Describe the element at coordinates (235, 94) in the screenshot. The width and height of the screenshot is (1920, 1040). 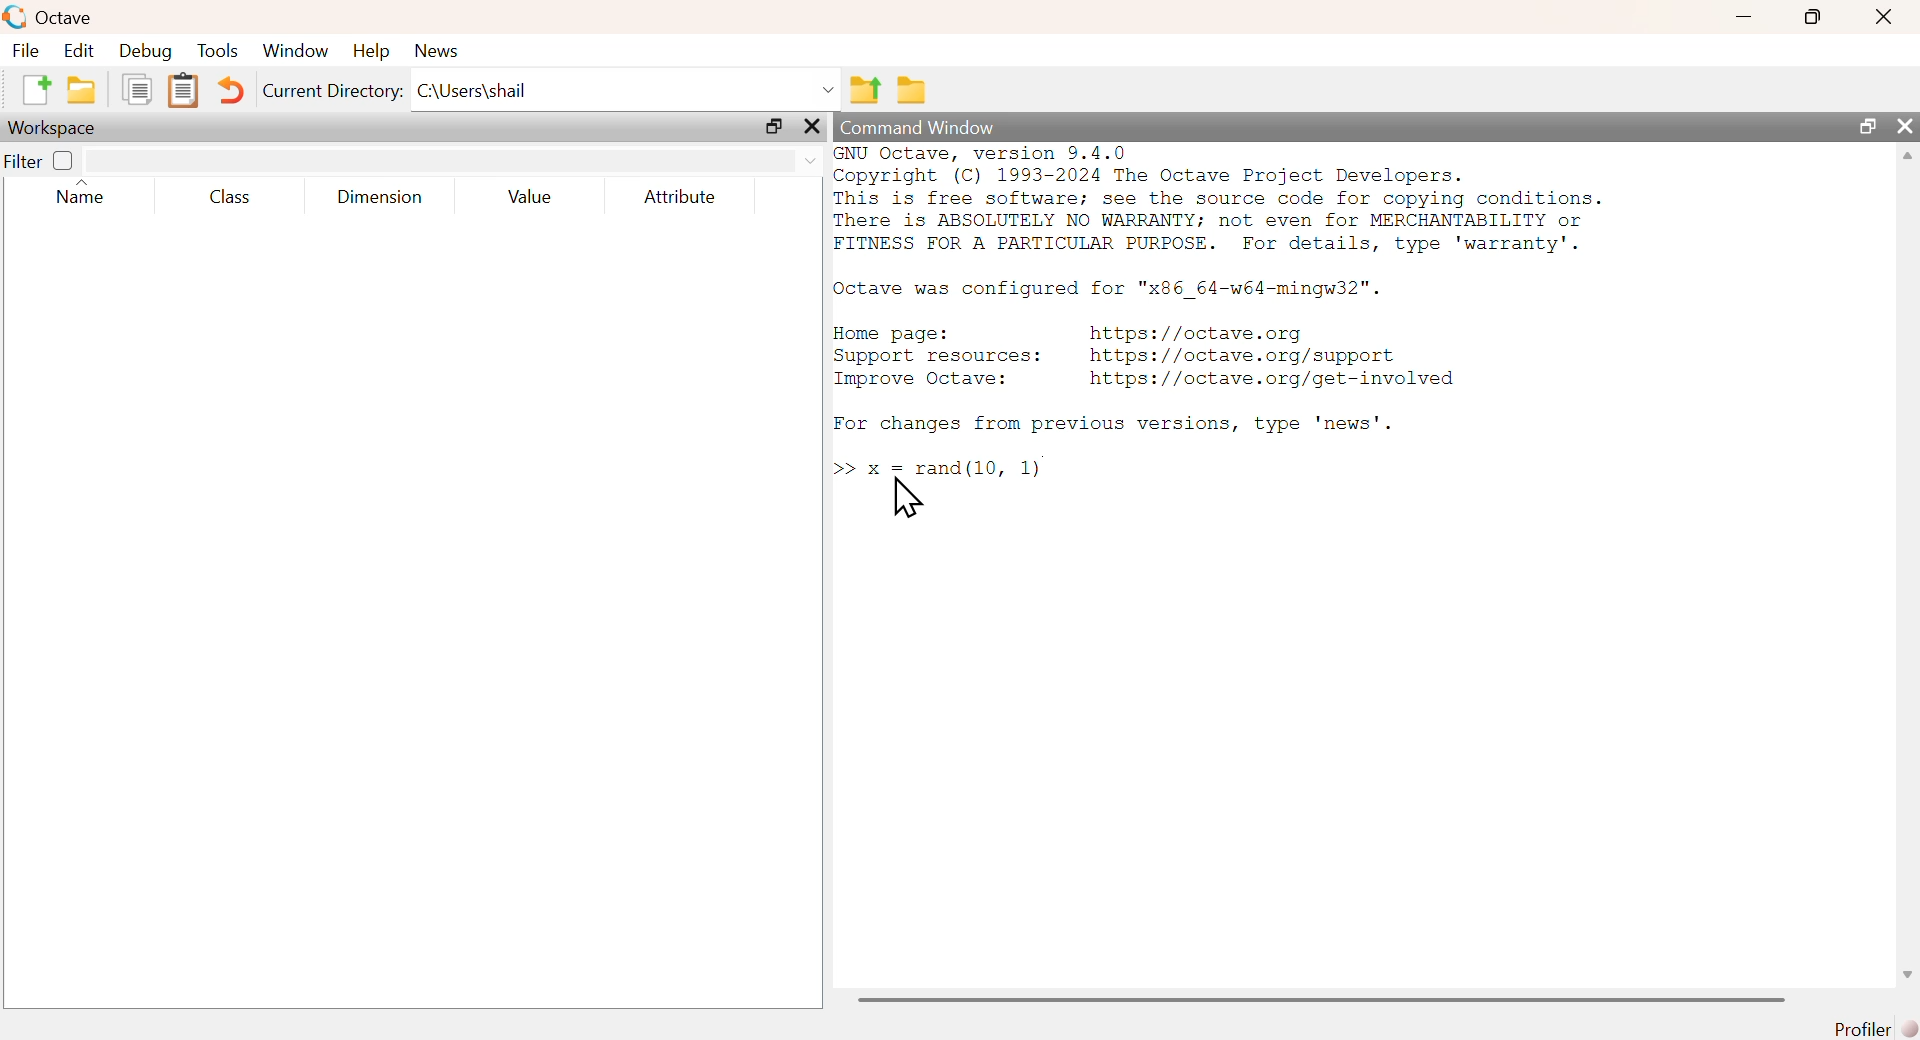
I see `undo` at that location.